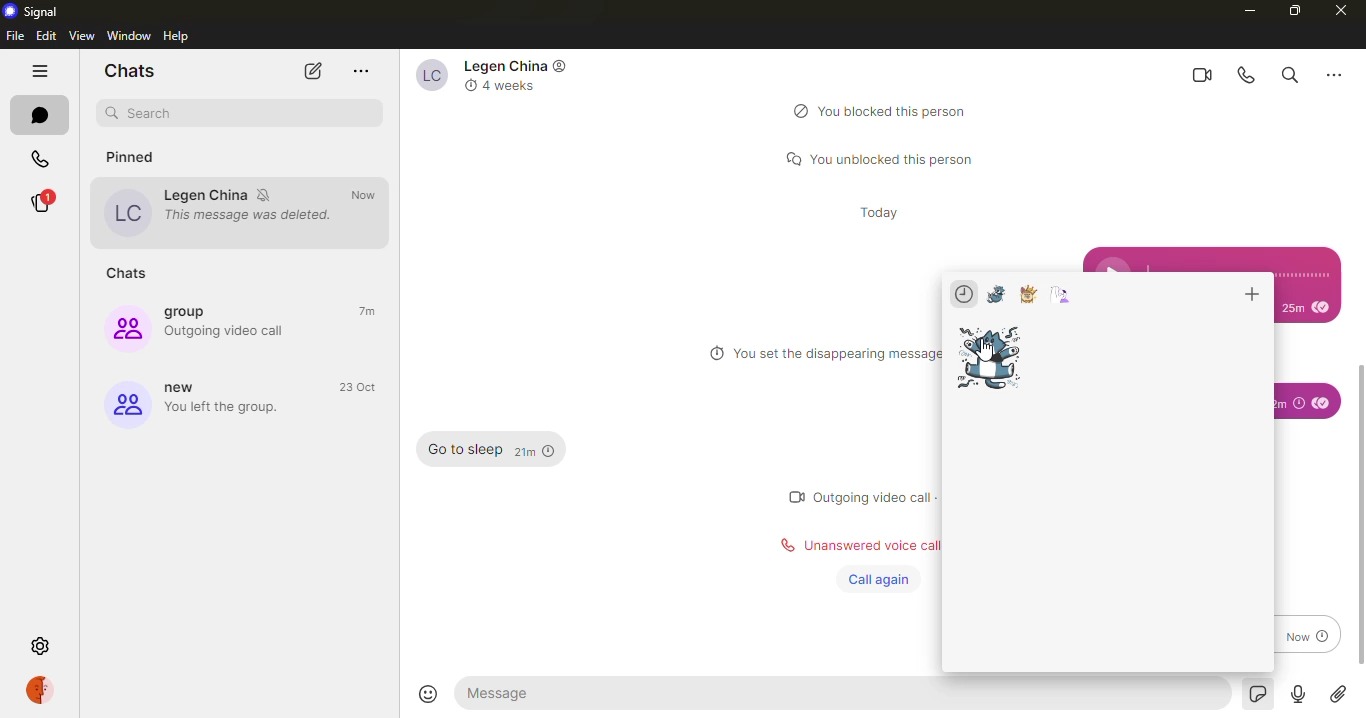 This screenshot has height=718, width=1366. I want to click on pinned, so click(142, 159).